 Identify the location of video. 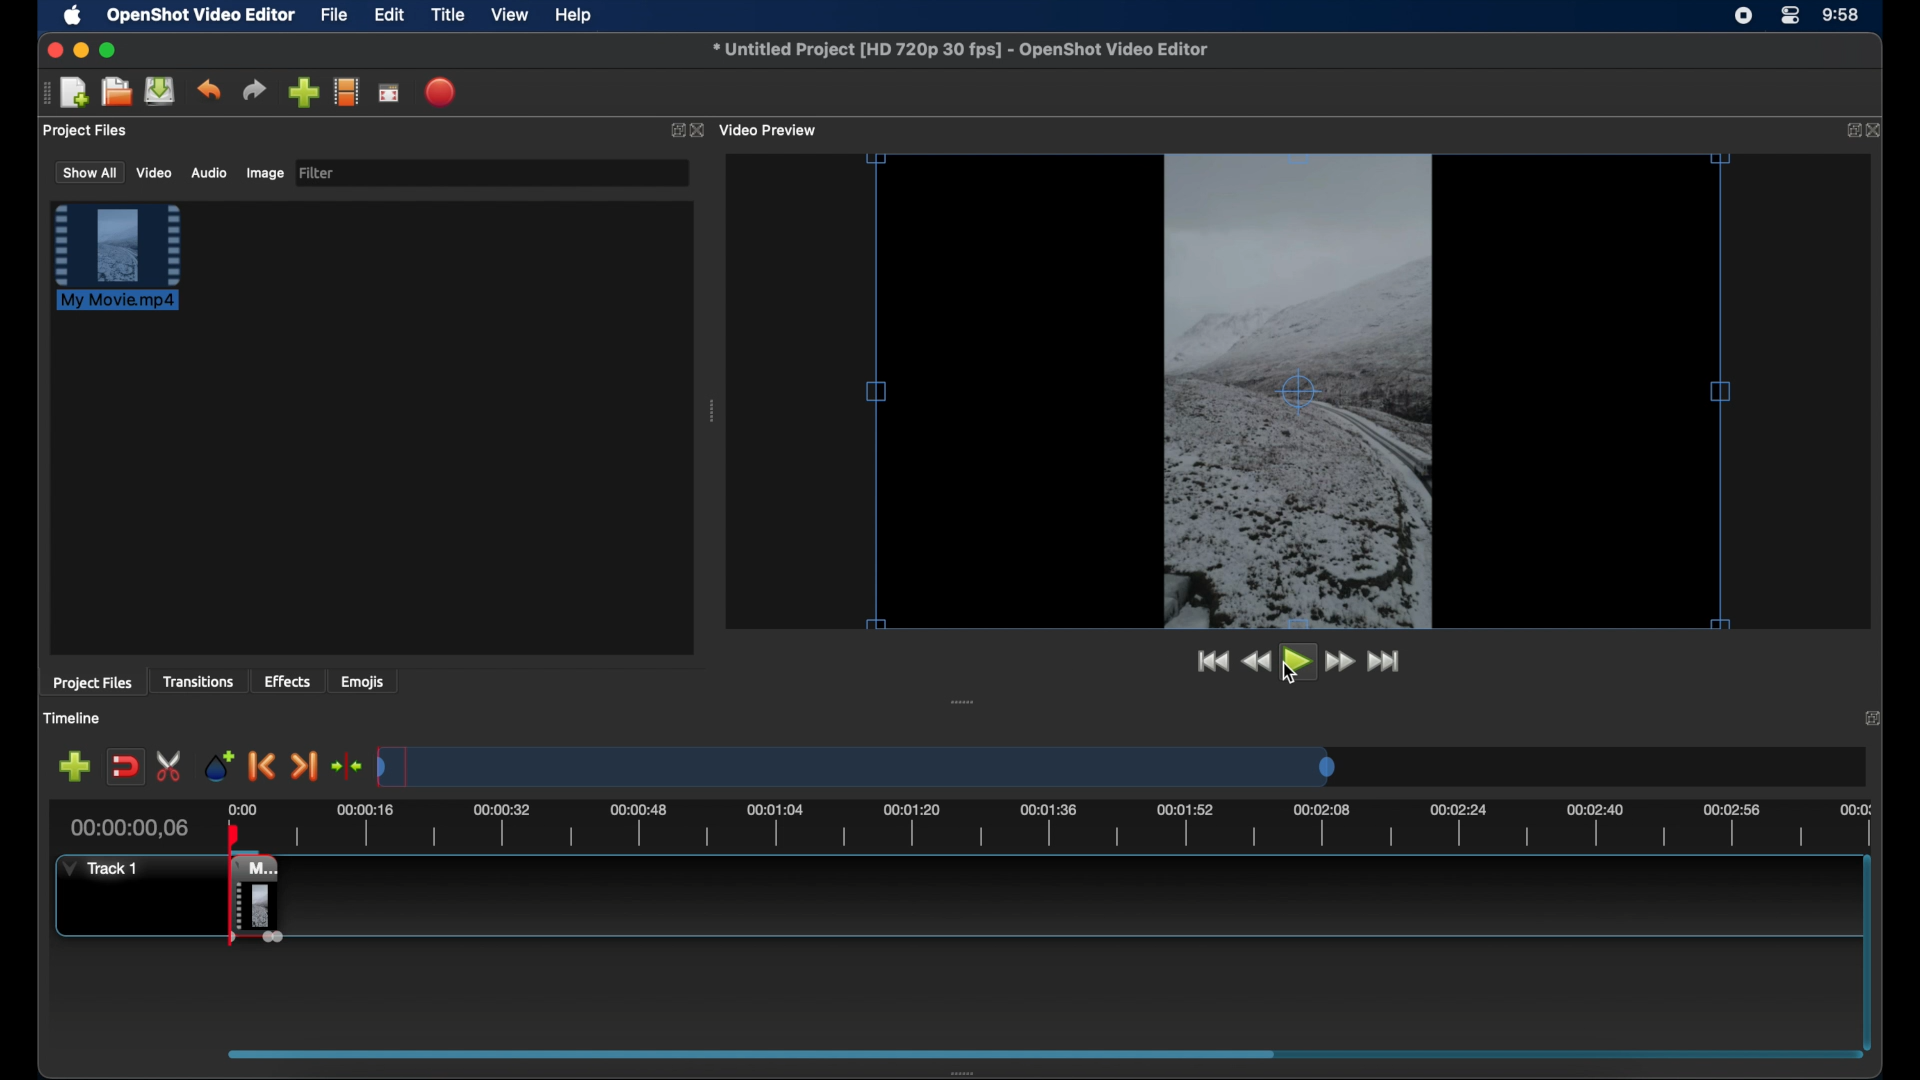
(155, 172).